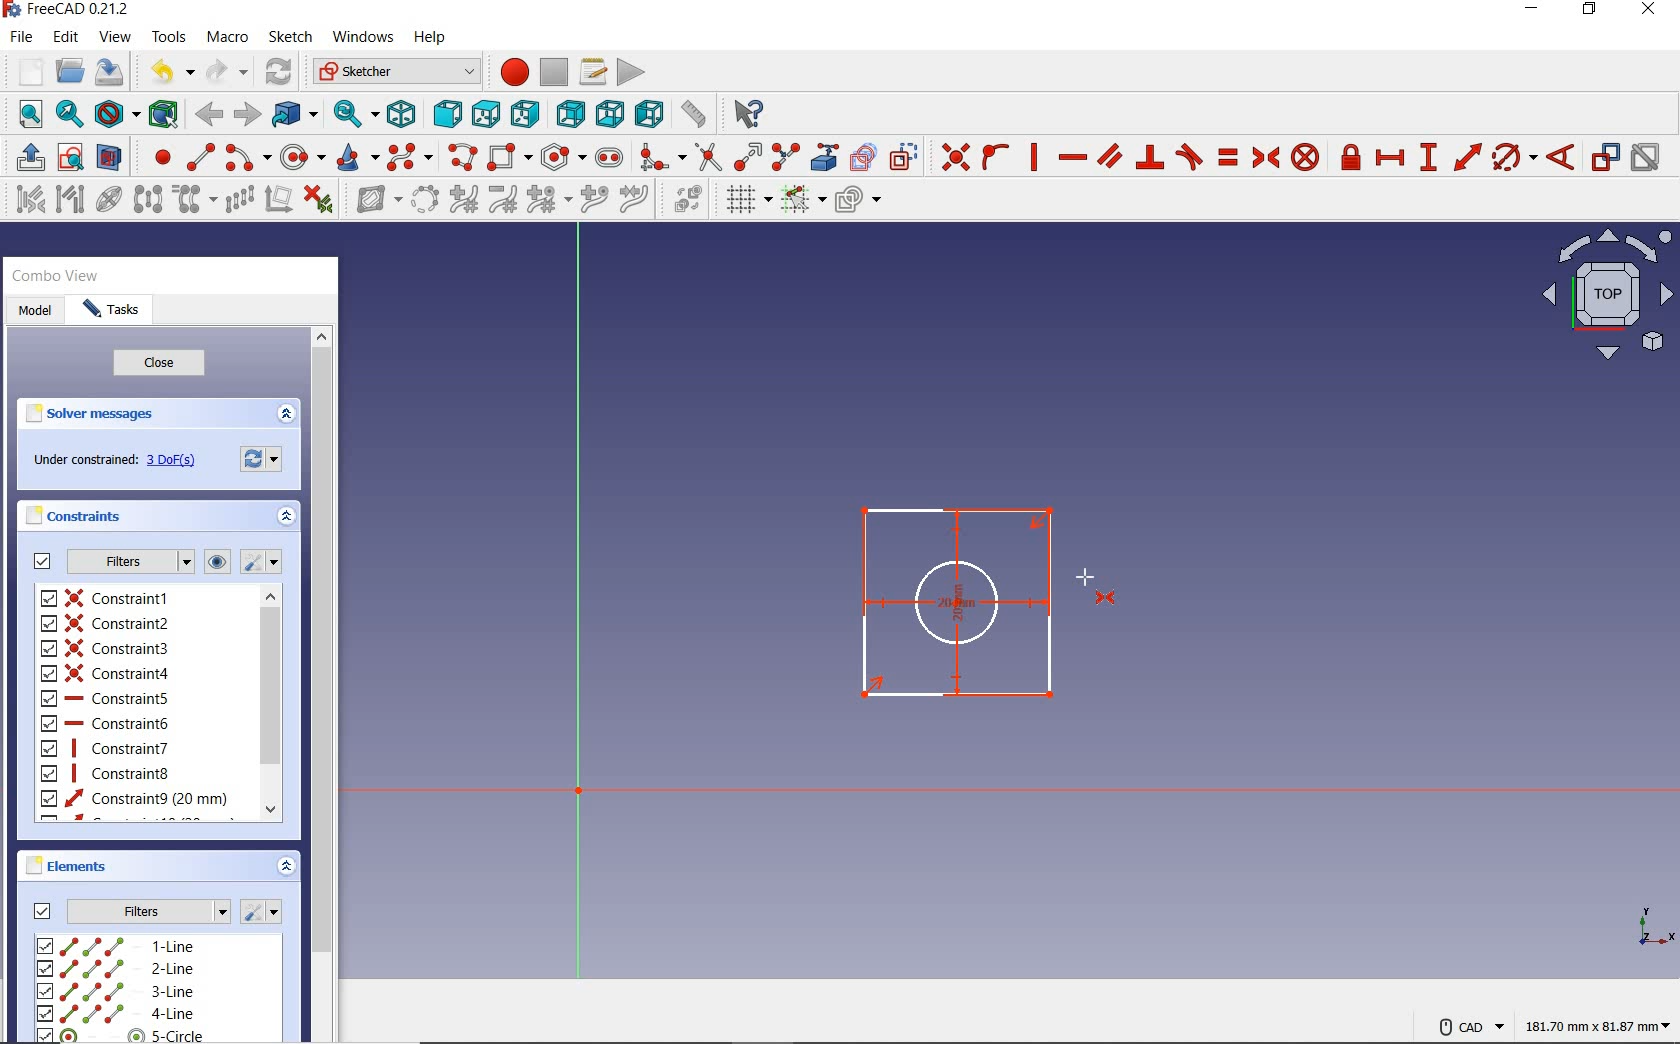 The width and height of the screenshot is (1680, 1044). I want to click on constraint4, so click(107, 673).